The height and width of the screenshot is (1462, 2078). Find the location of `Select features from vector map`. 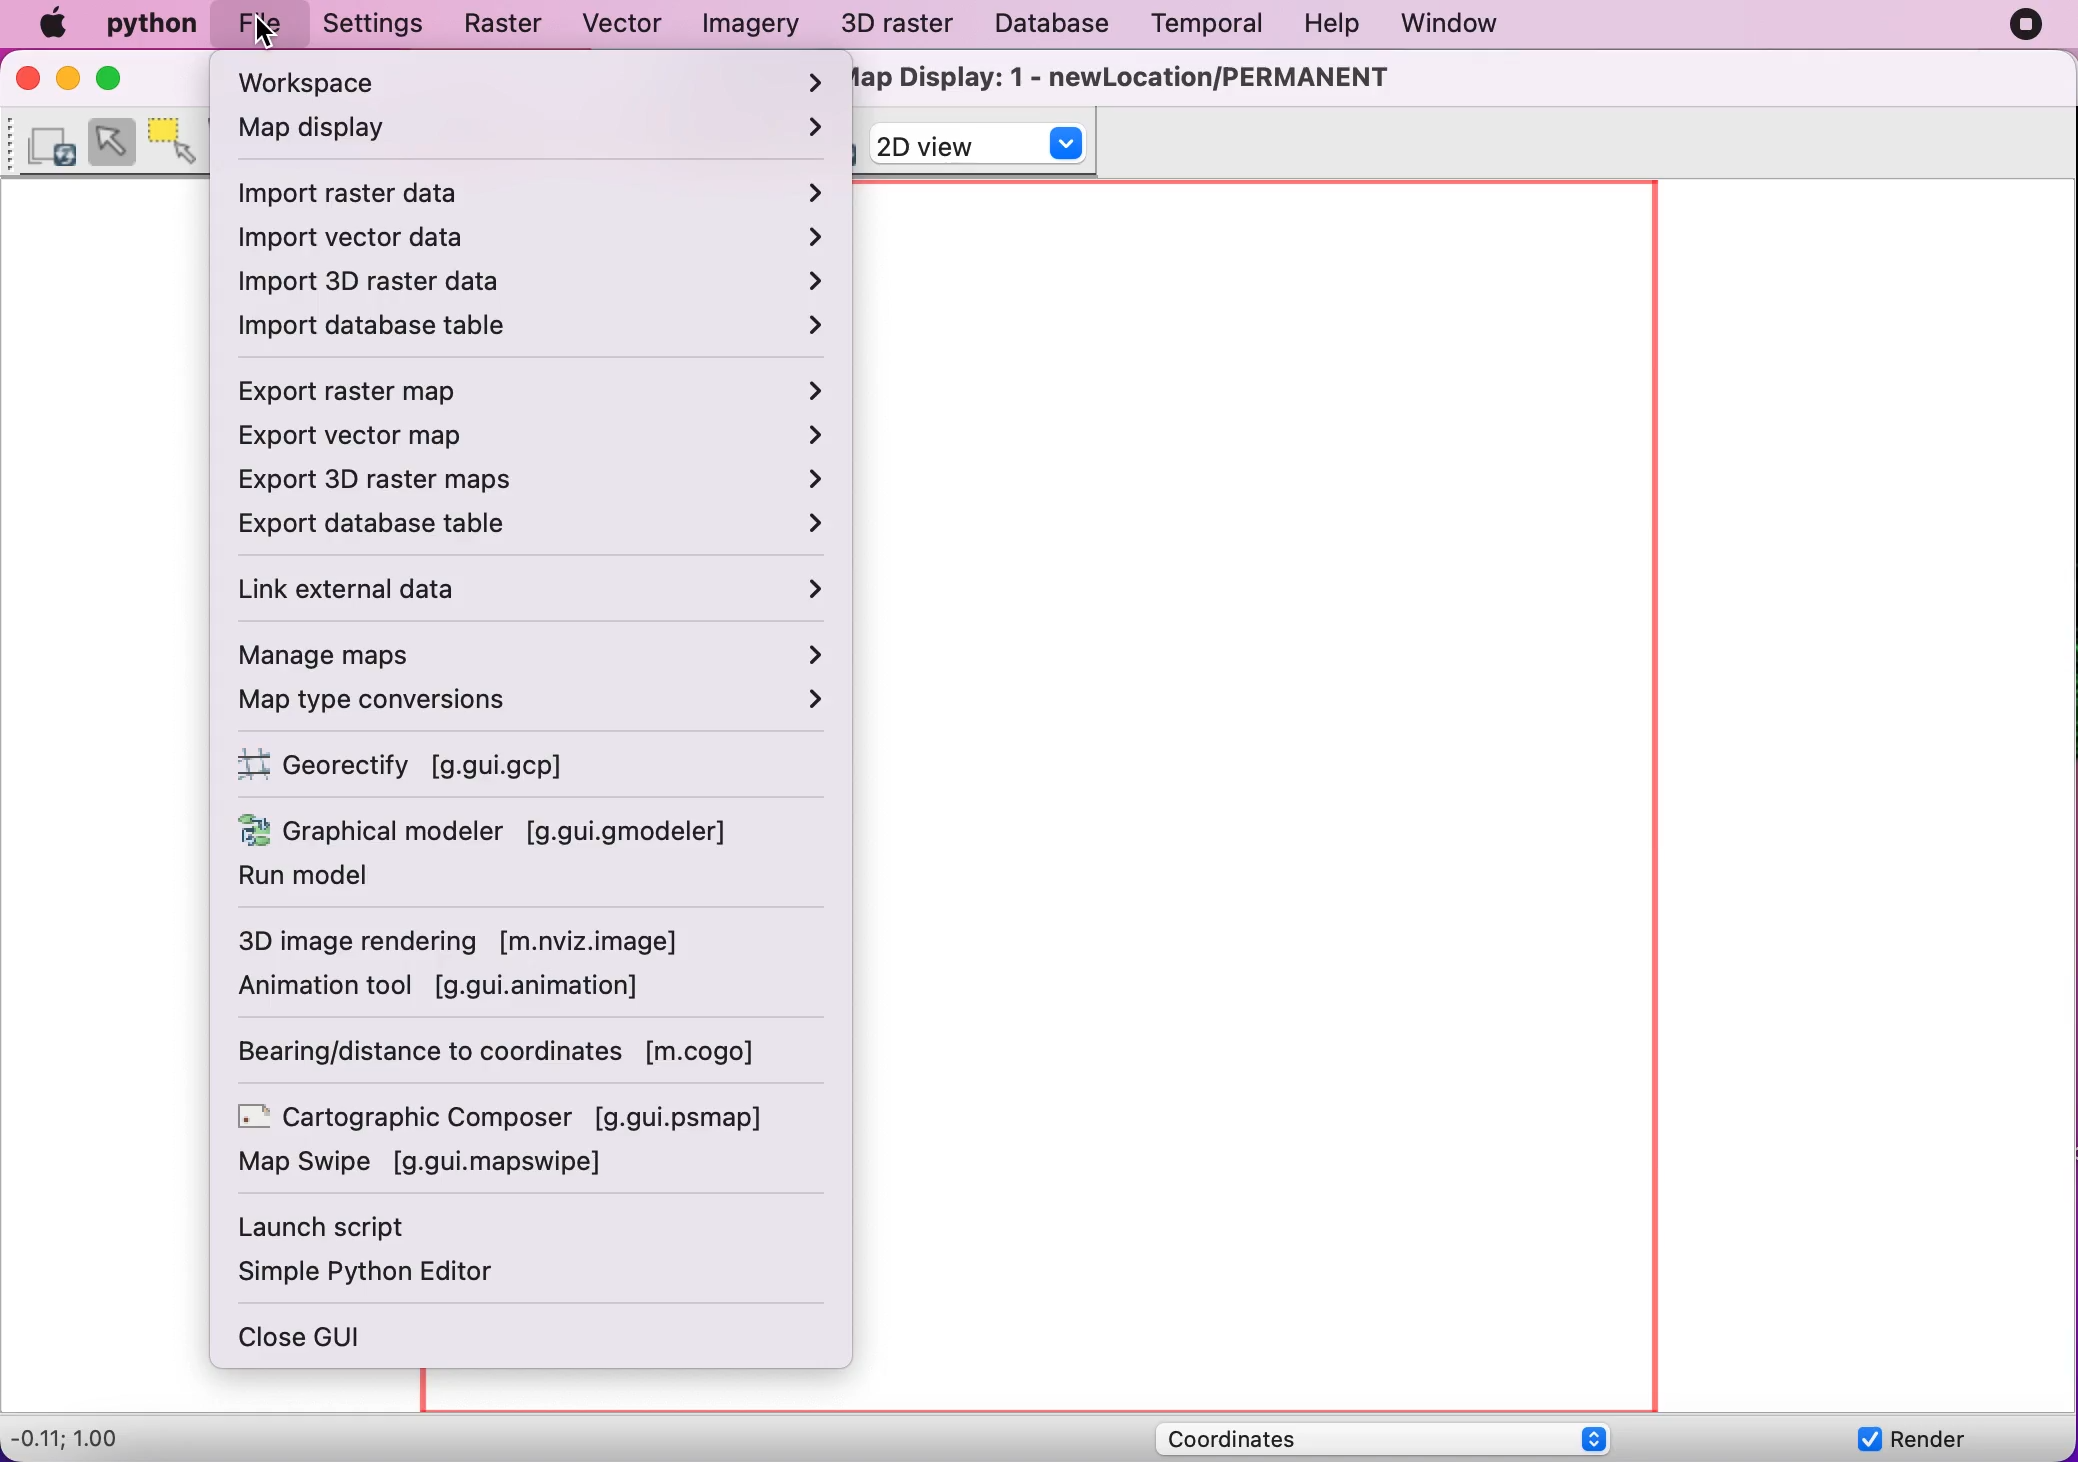

Select features from vector map is located at coordinates (112, 140).